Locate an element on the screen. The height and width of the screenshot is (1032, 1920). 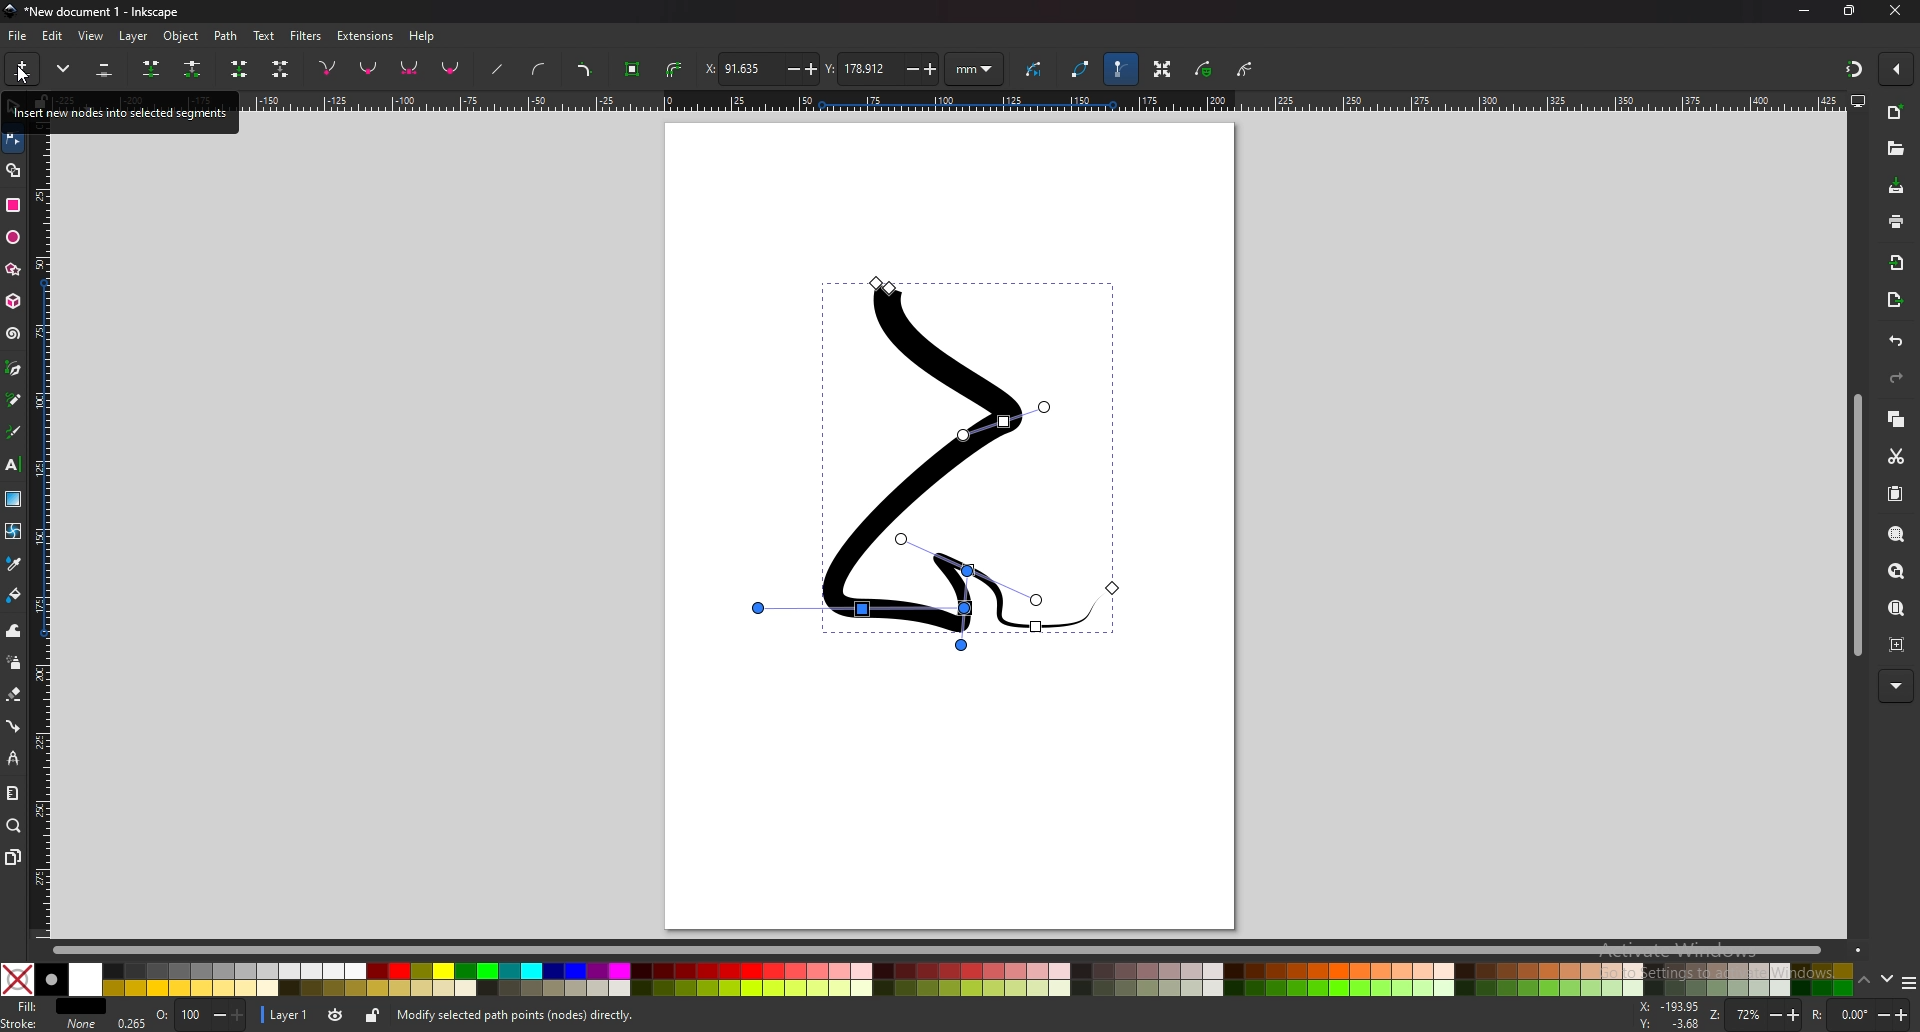
lpe is located at coordinates (13, 759).